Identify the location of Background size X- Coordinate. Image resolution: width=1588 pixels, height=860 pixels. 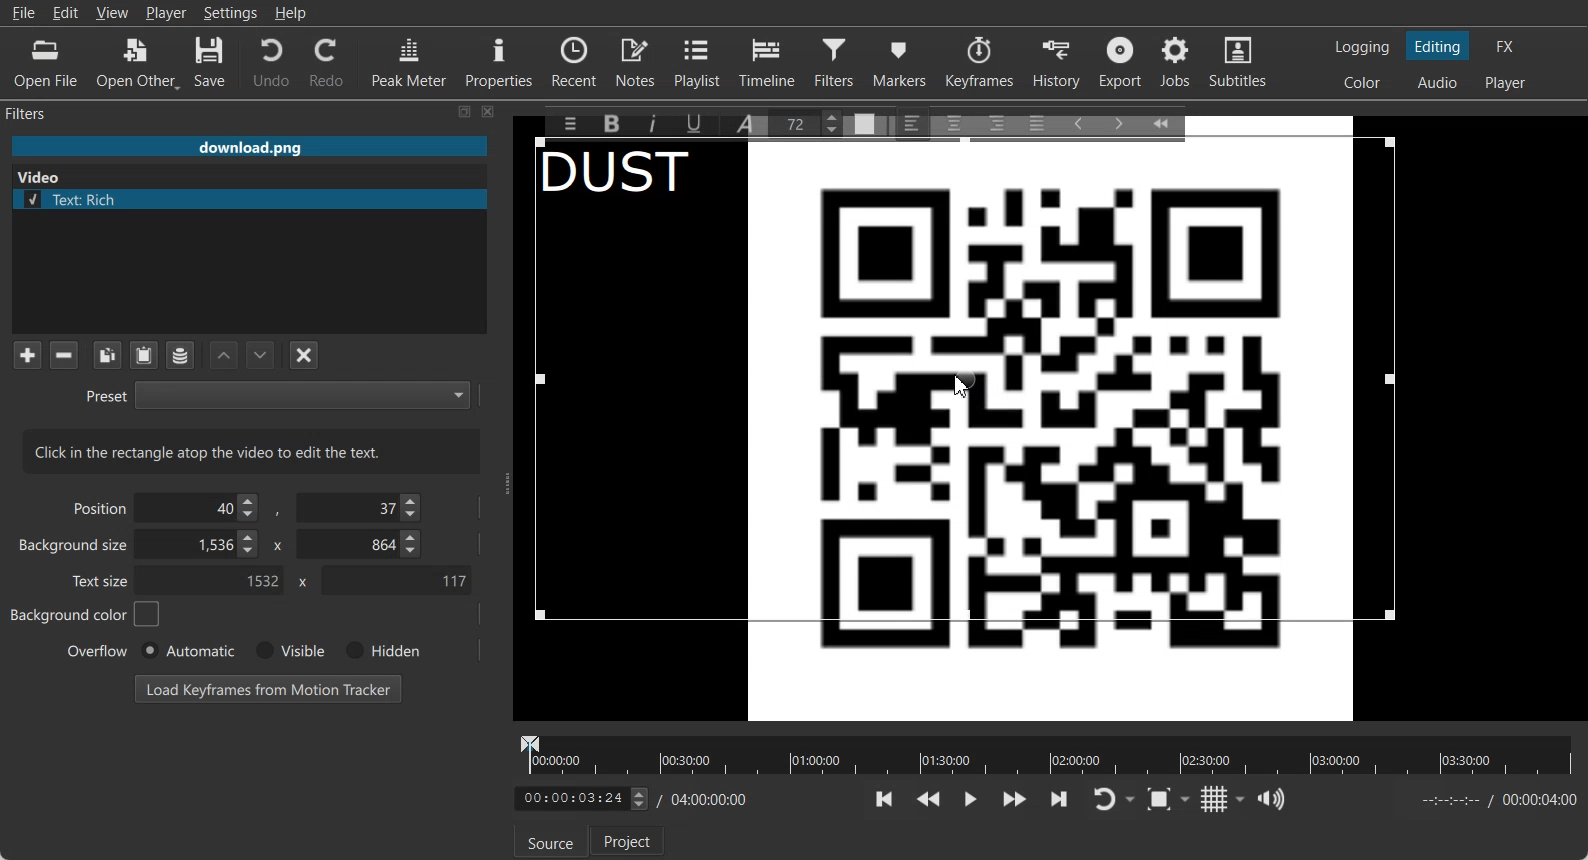
(201, 546).